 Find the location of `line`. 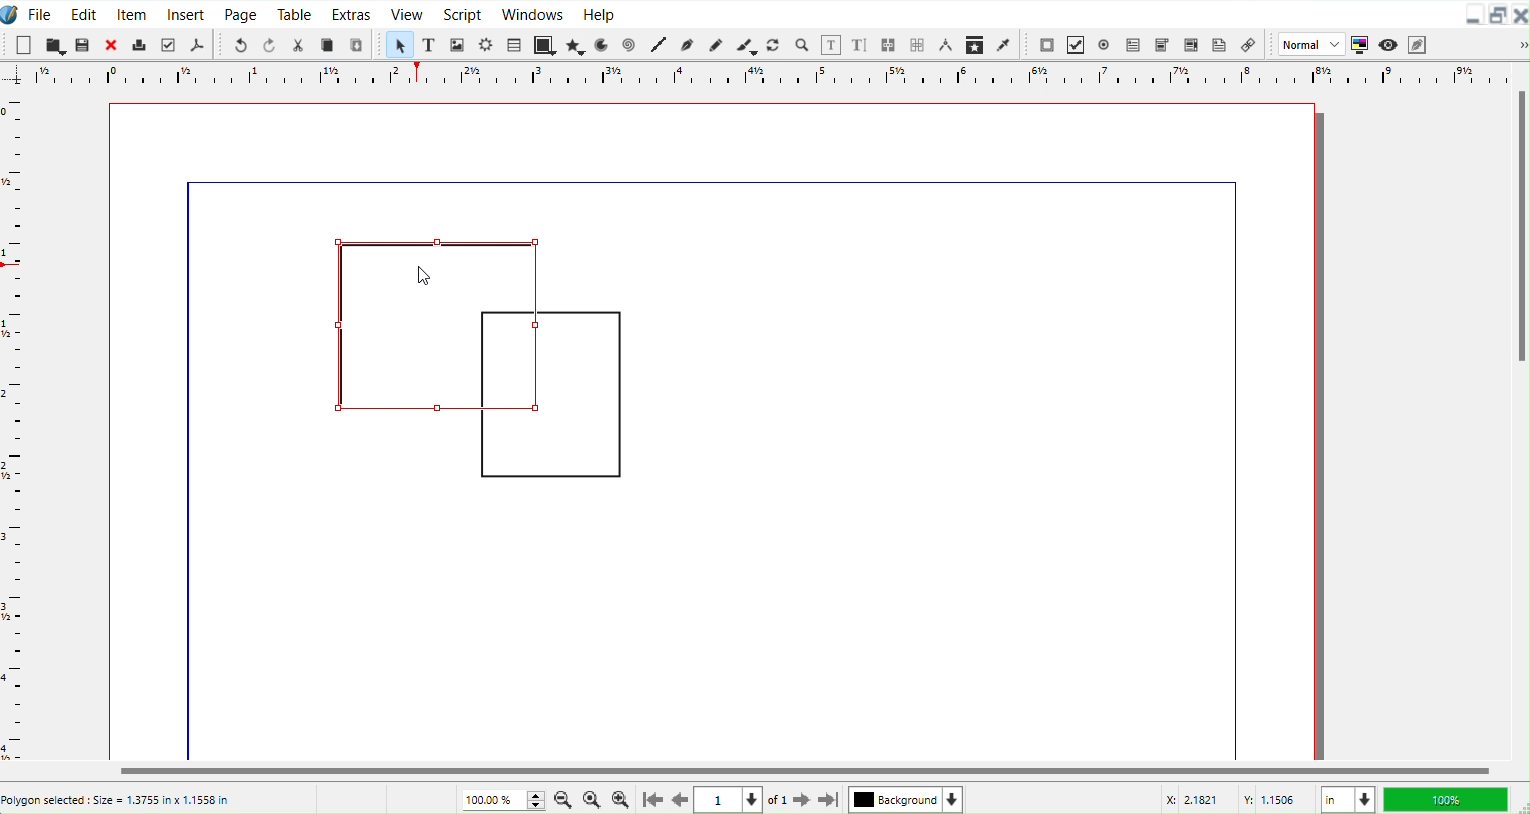

line is located at coordinates (619, 400).